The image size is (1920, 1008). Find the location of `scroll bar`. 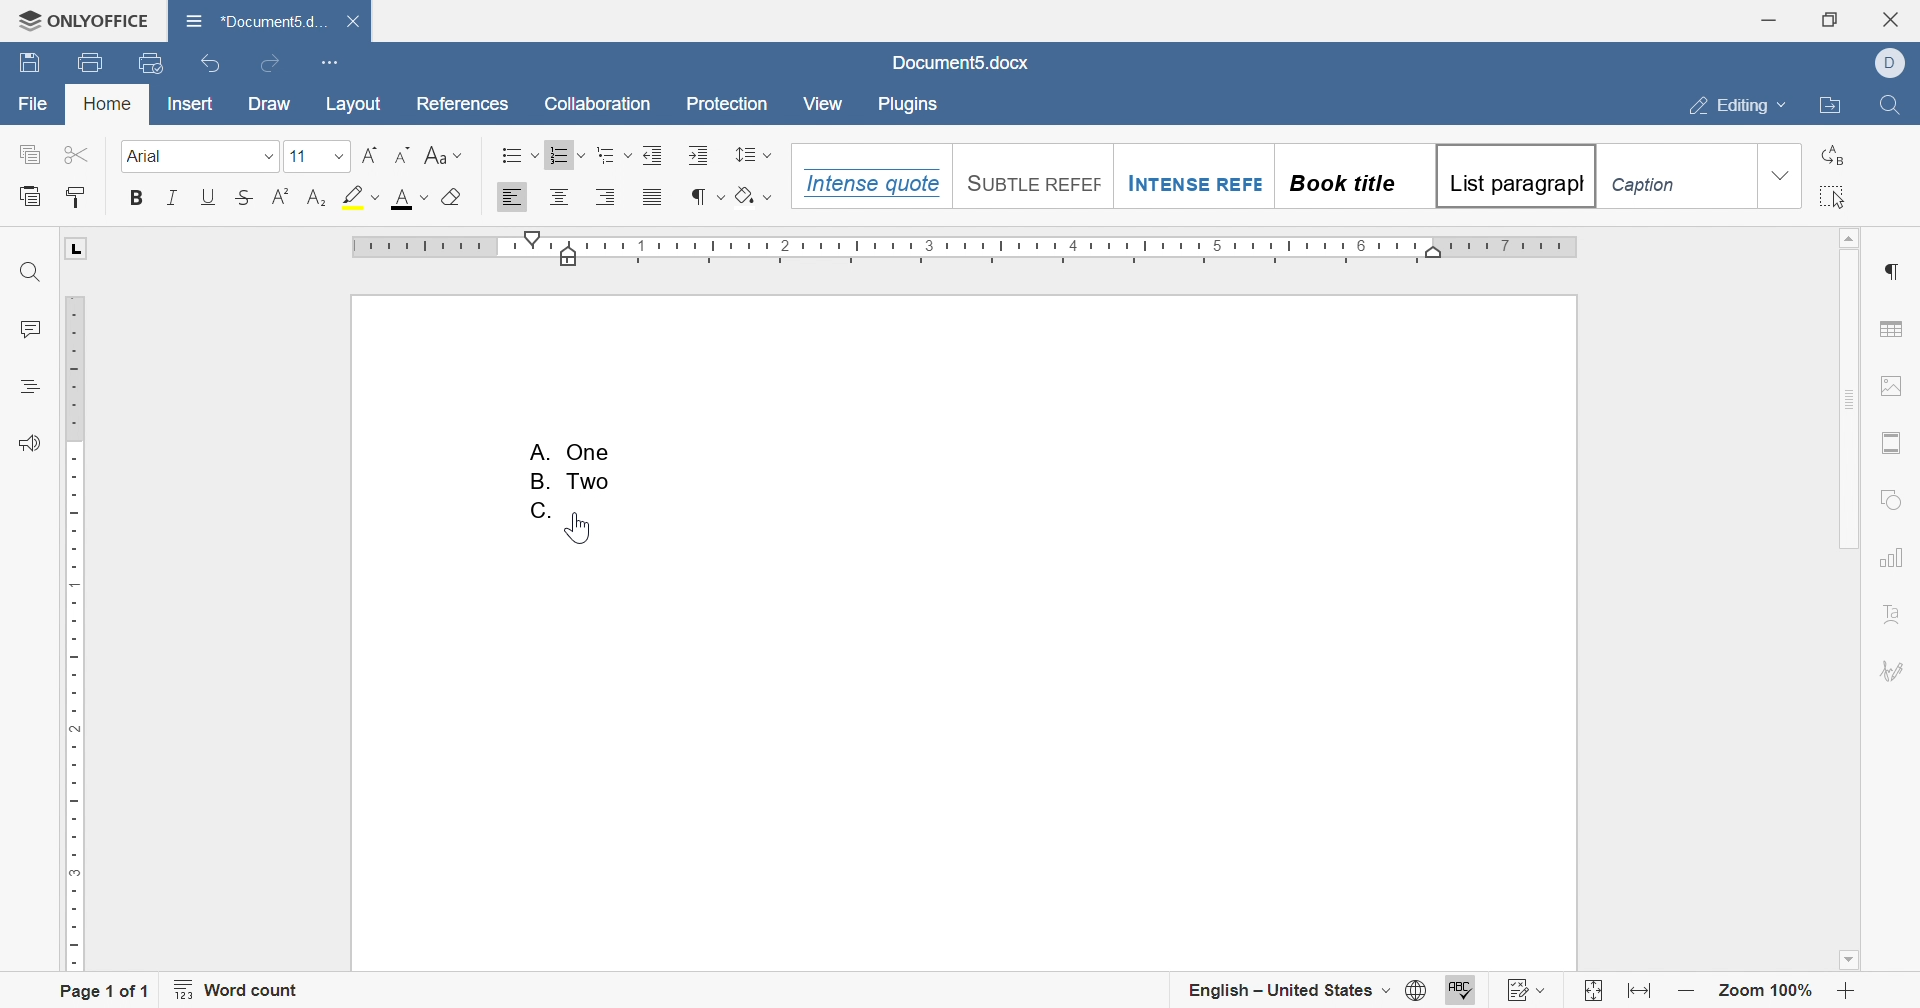

scroll bar is located at coordinates (1847, 390).